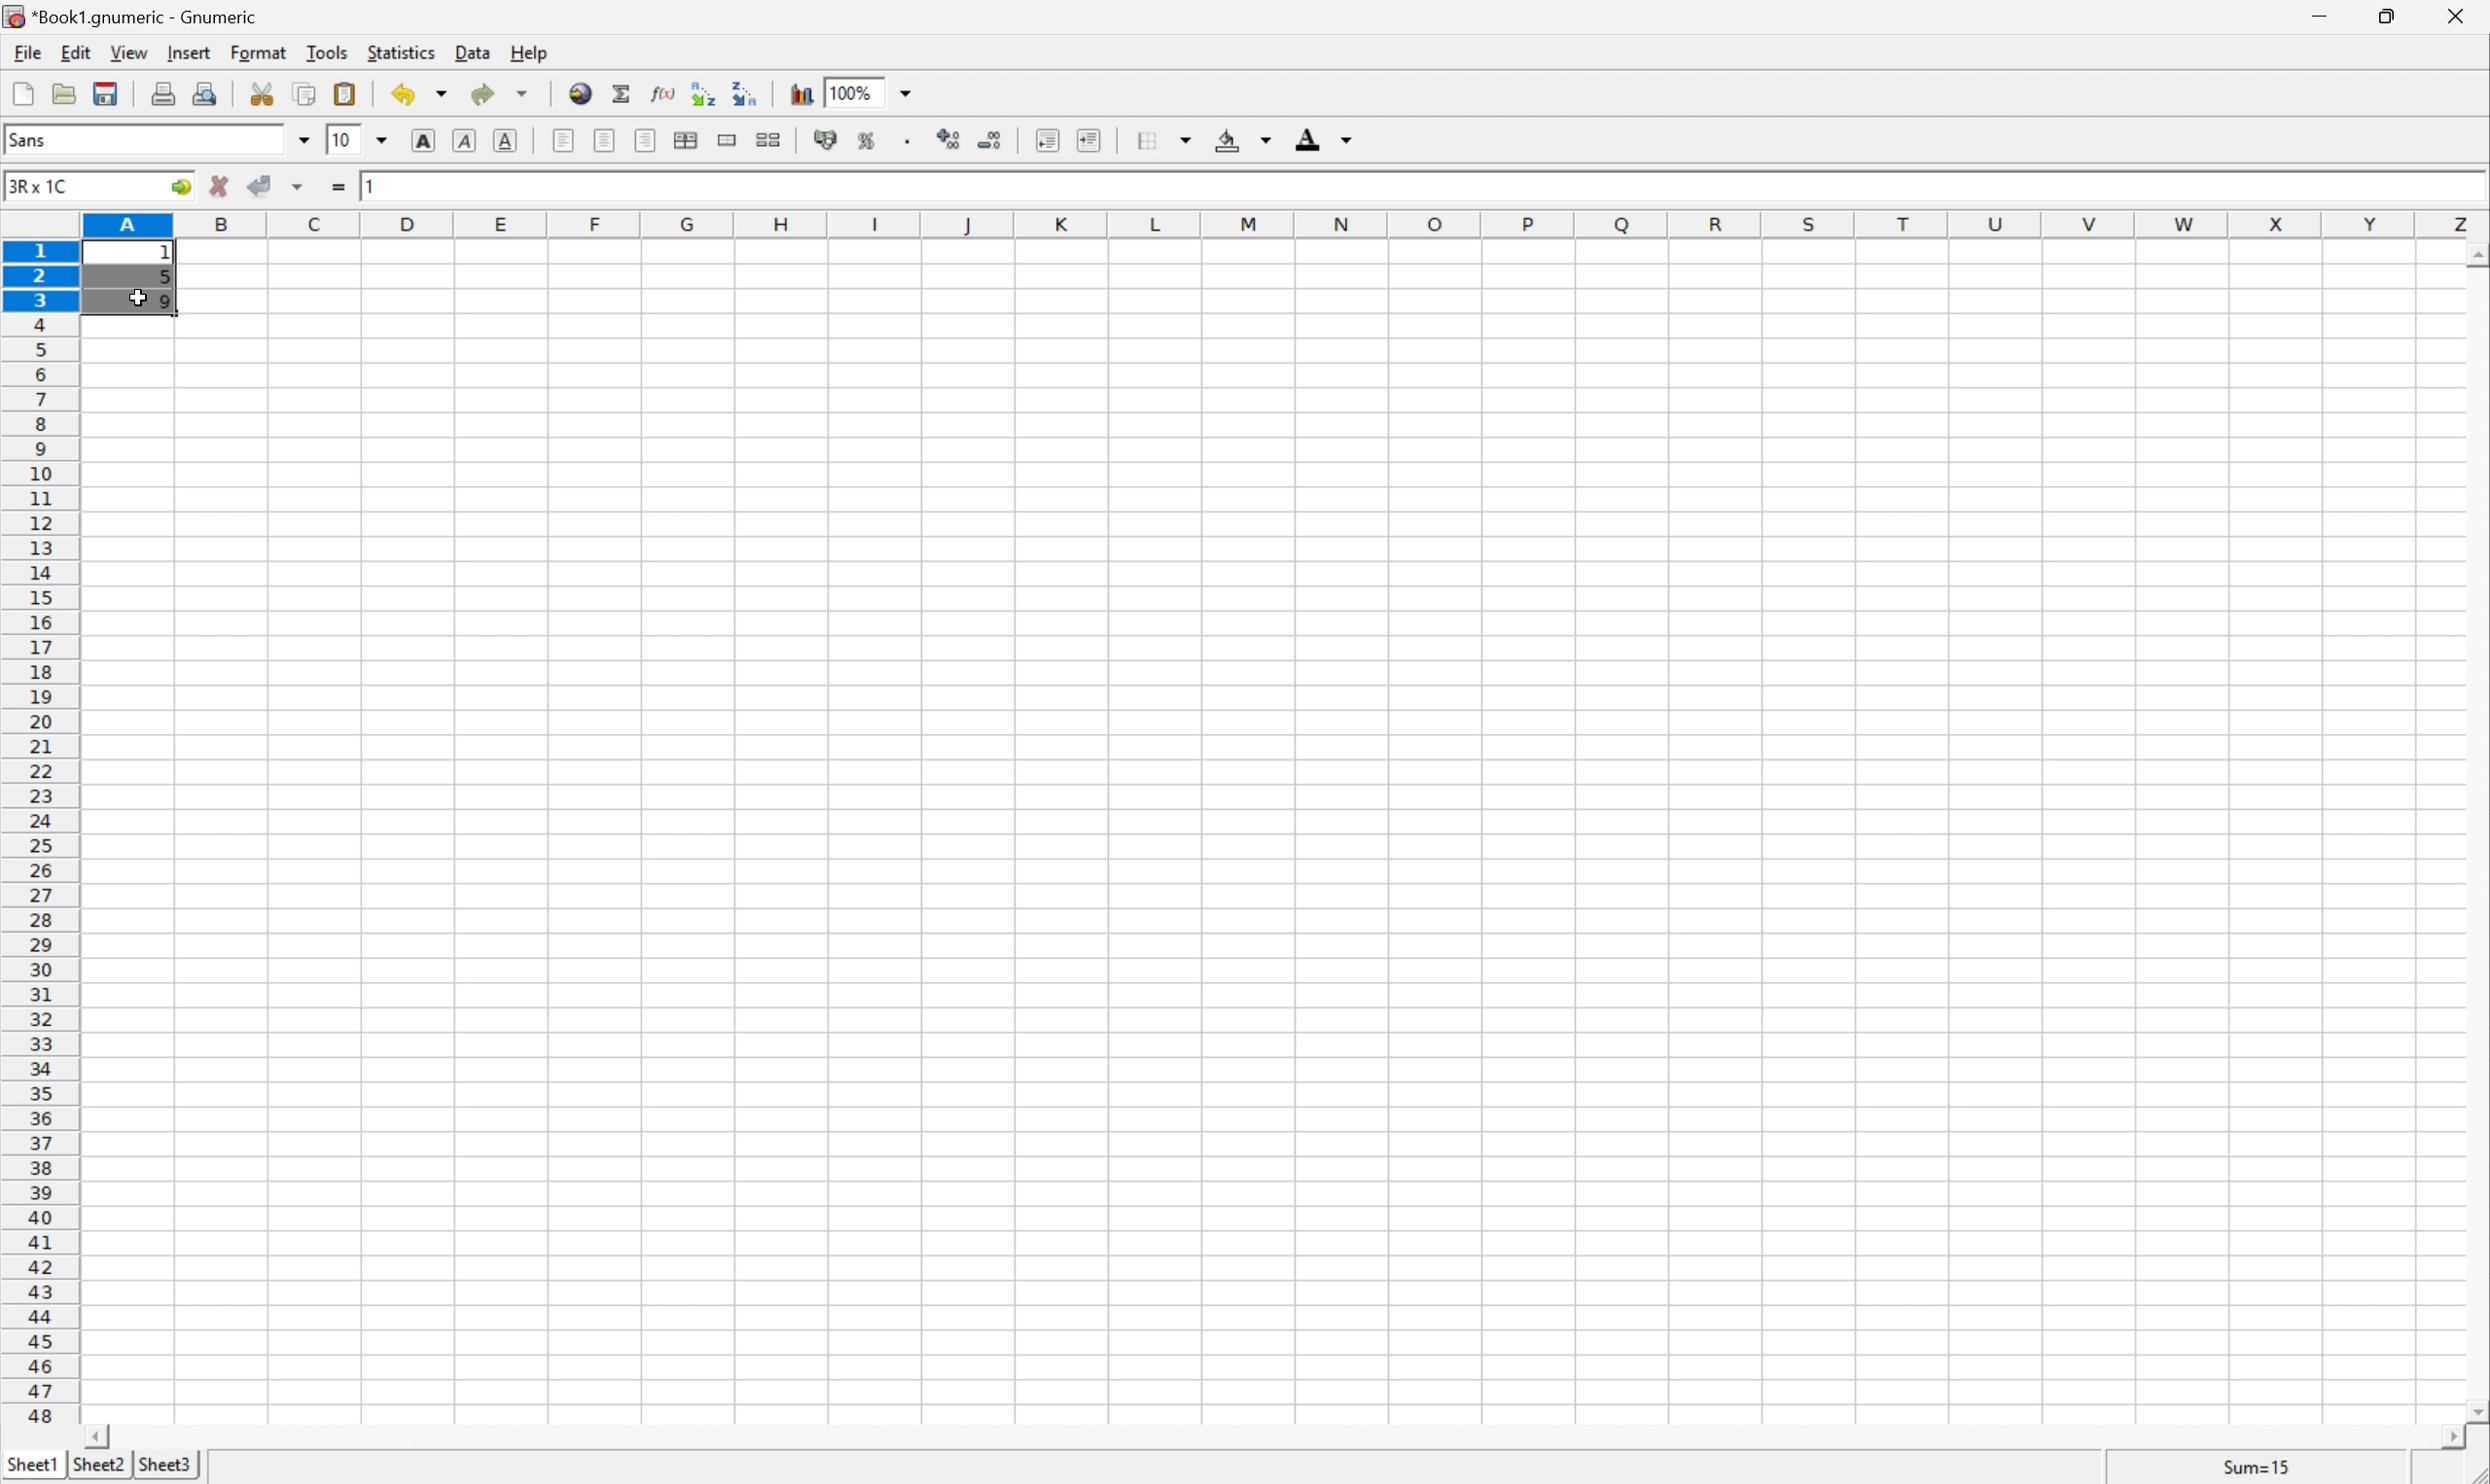  Describe the element at coordinates (988, 139) in the screenshot. I see `decrease number of decimals displayed` at that location.